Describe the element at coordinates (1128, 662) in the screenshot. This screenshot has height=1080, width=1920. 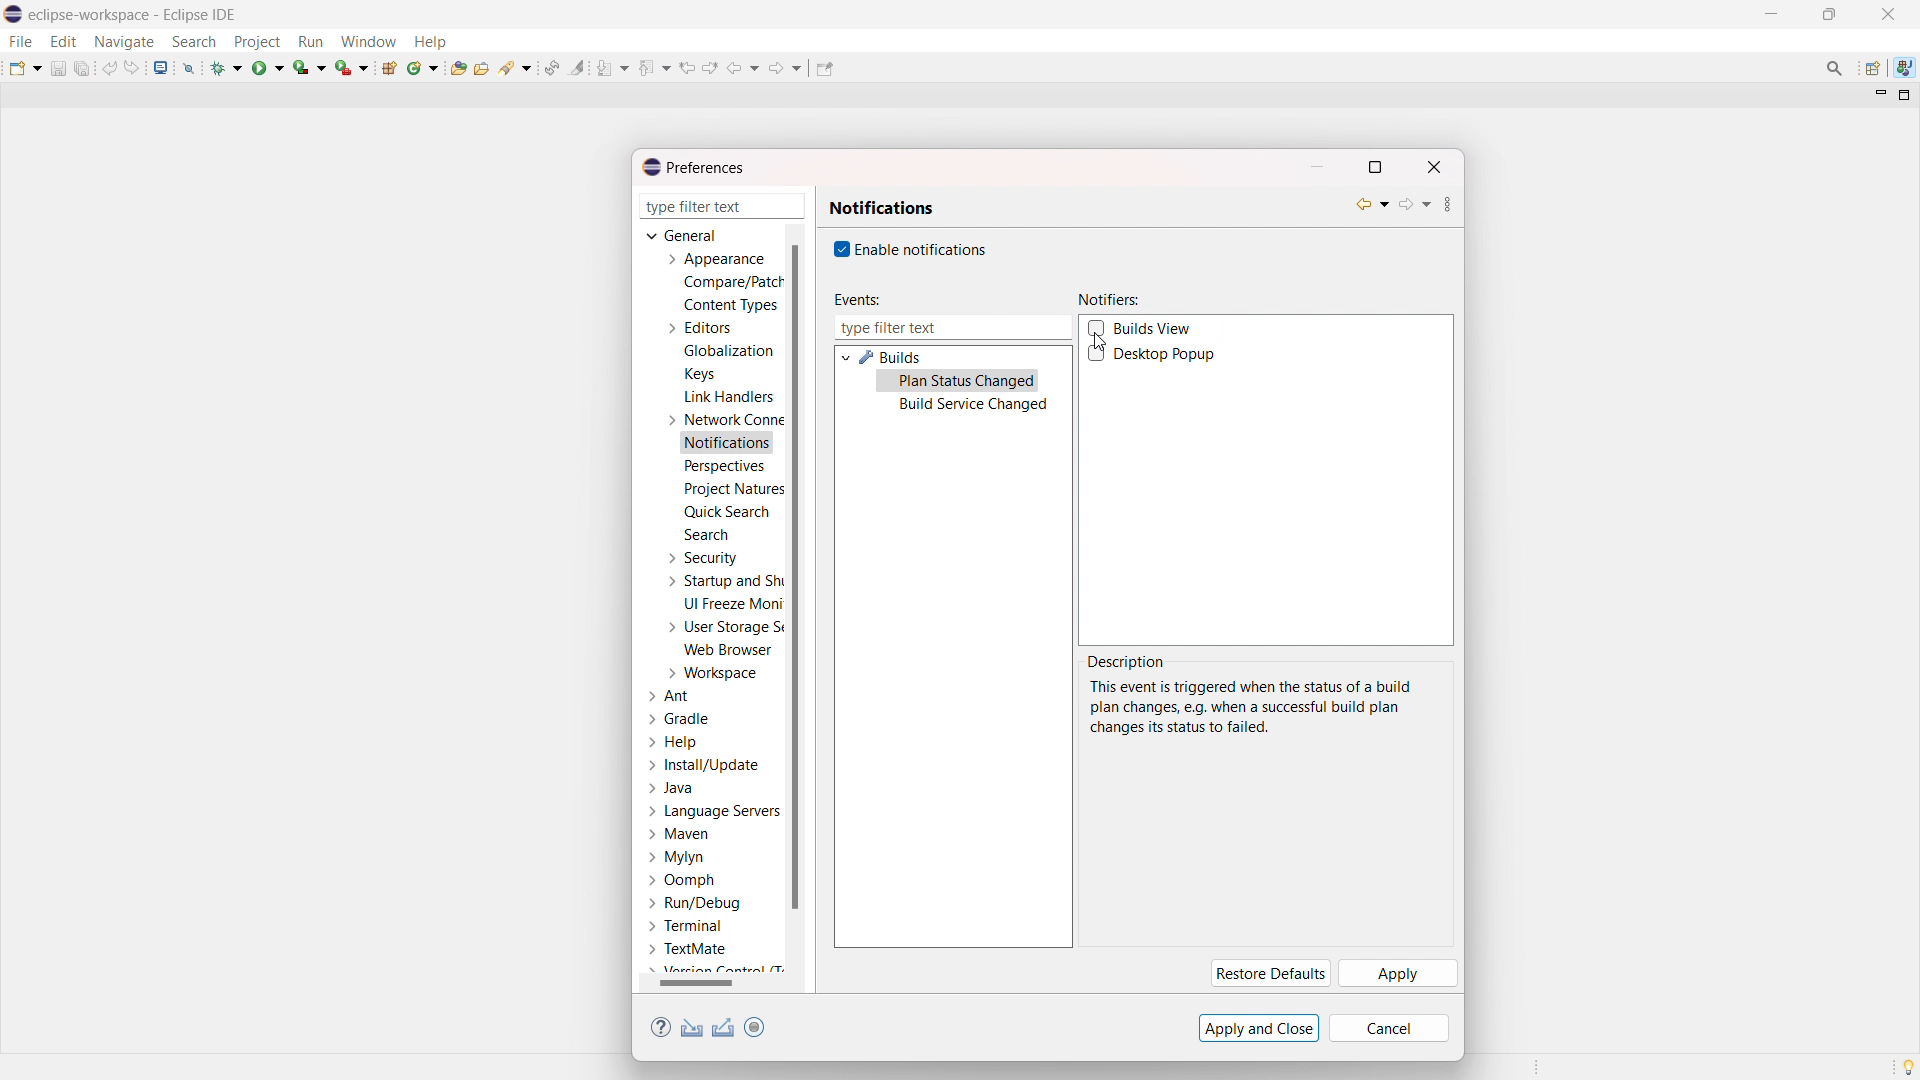
I see `description` at that location.